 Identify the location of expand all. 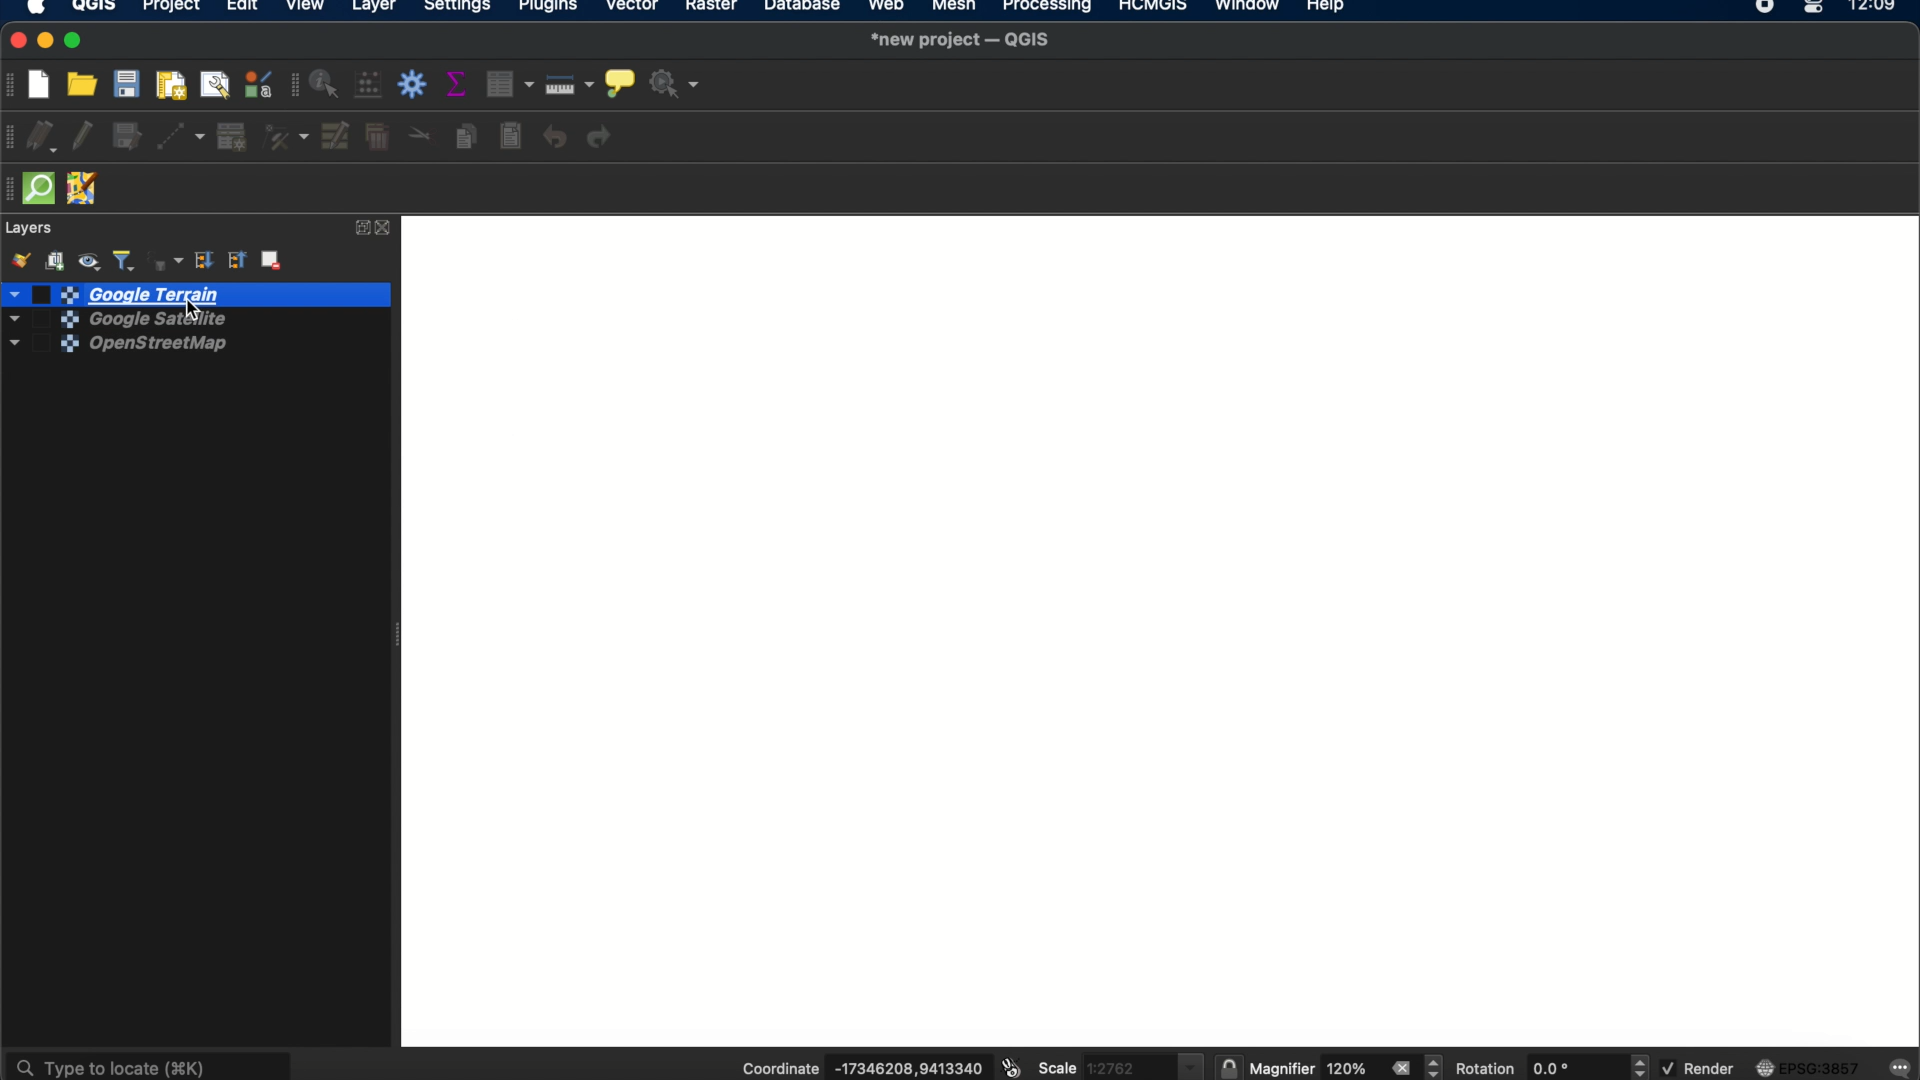
(203, 261).